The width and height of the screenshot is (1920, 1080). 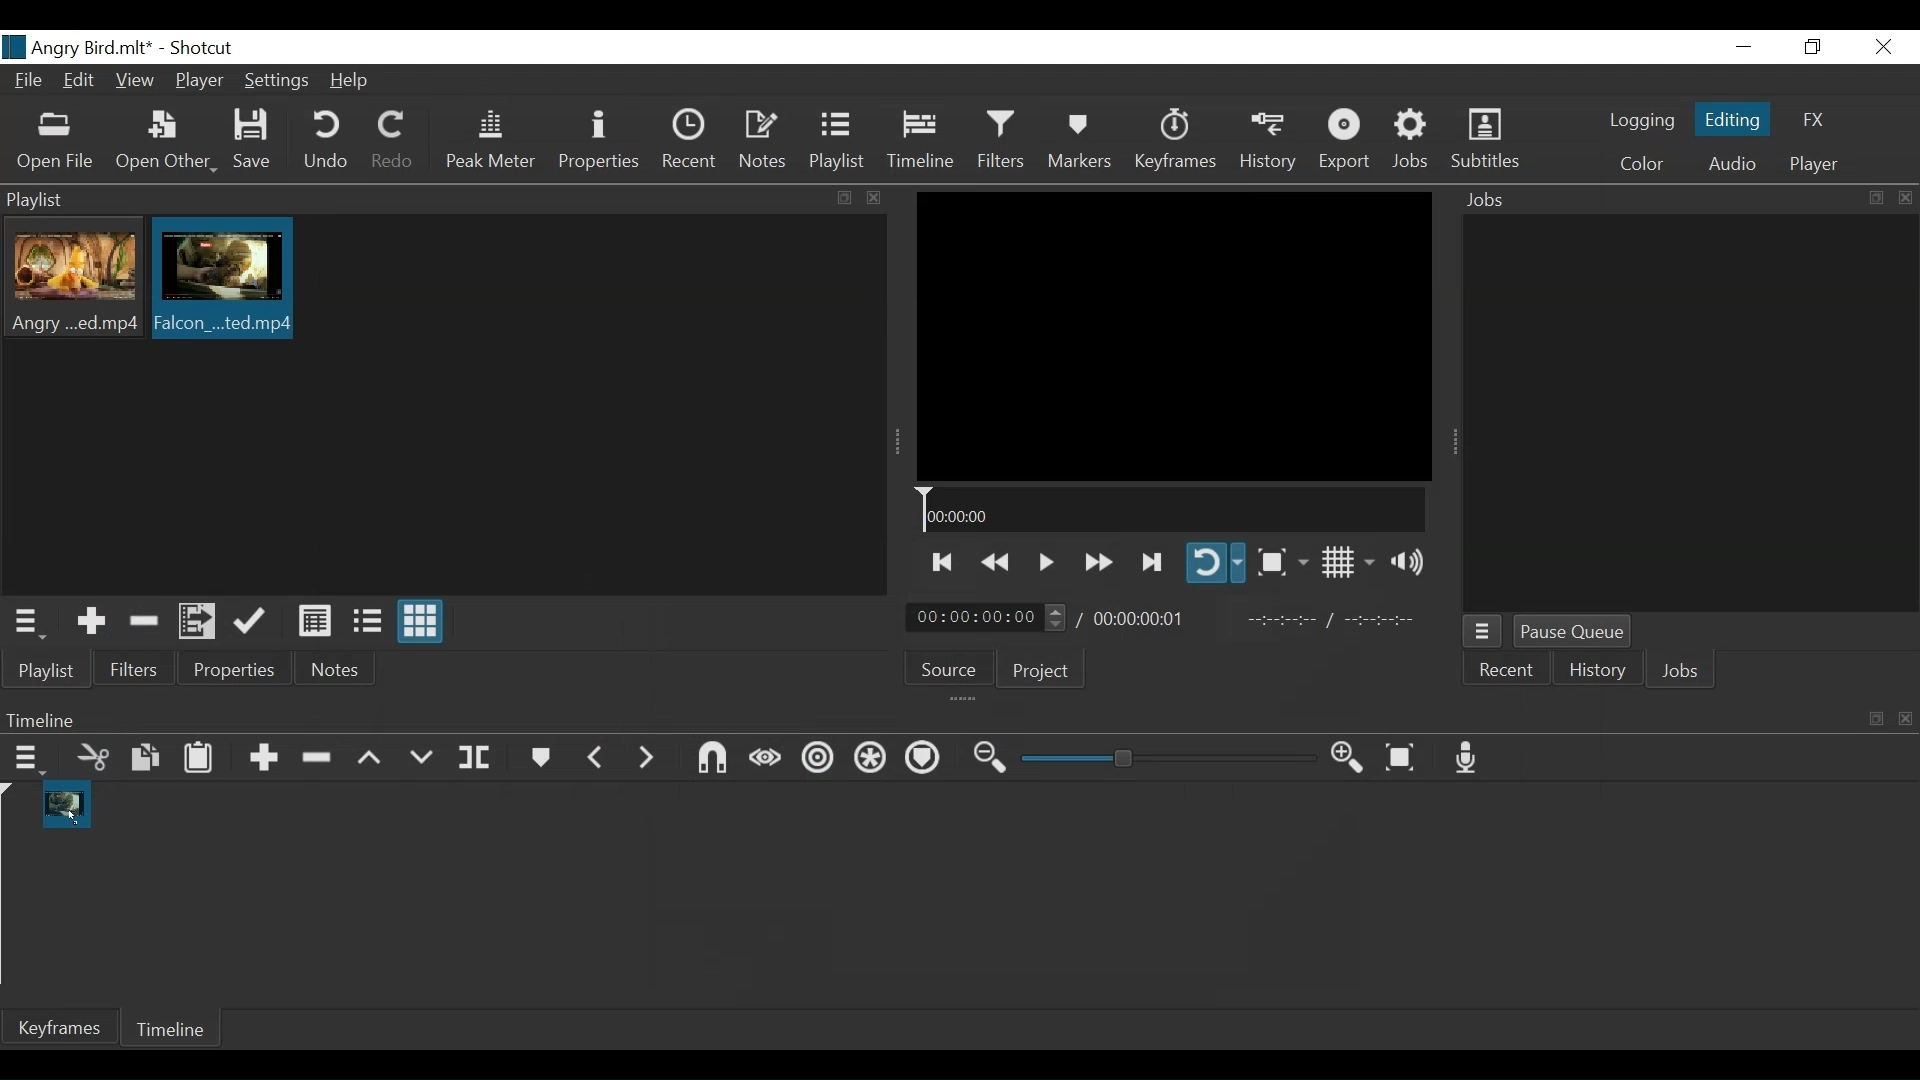 I want to click on Audio, so click(x=1731, y=166).